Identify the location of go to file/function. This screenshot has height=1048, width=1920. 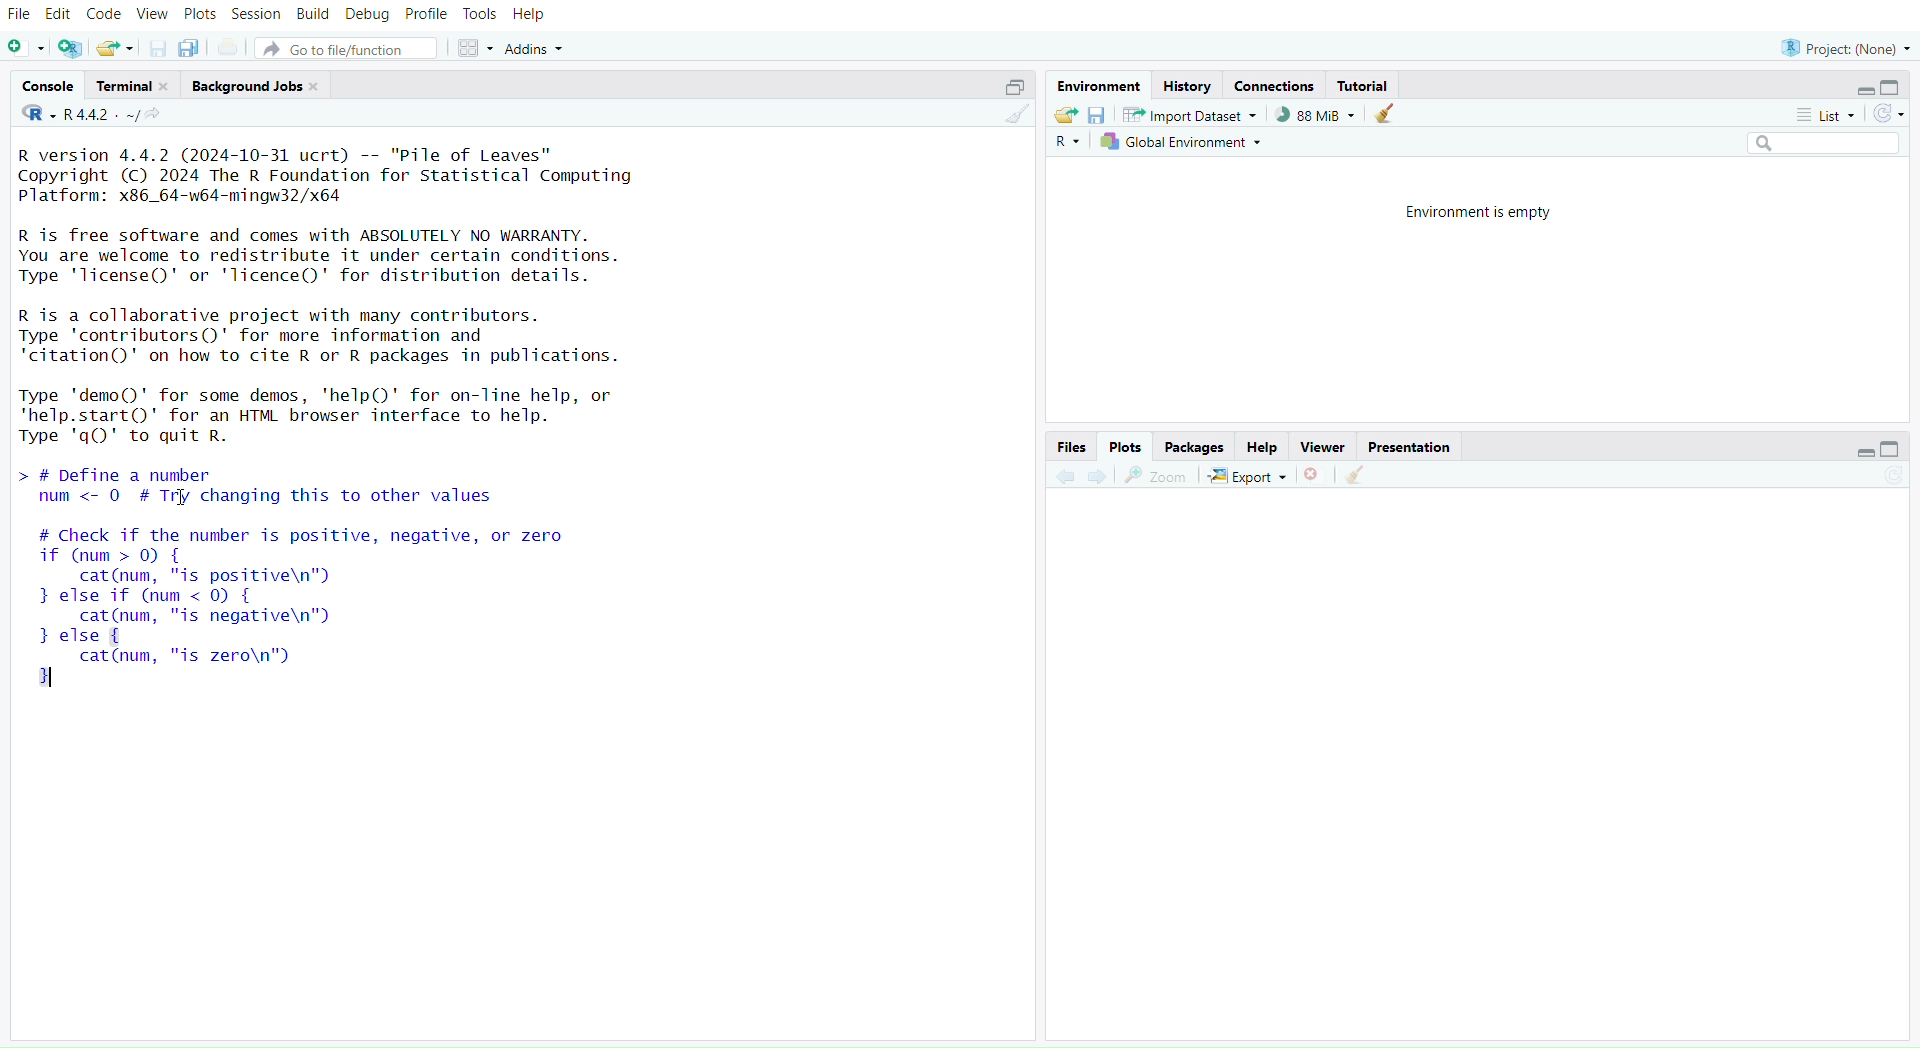
(351, 51).